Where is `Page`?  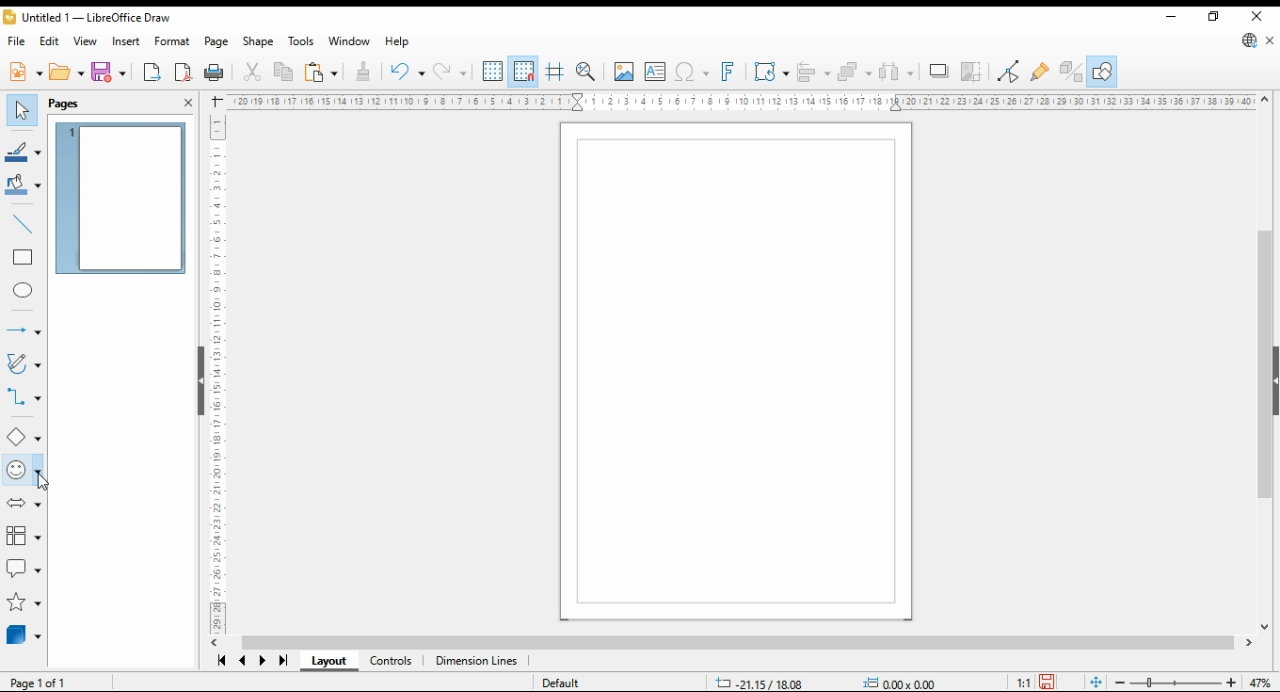
Page is located at coordinates (737, 372).